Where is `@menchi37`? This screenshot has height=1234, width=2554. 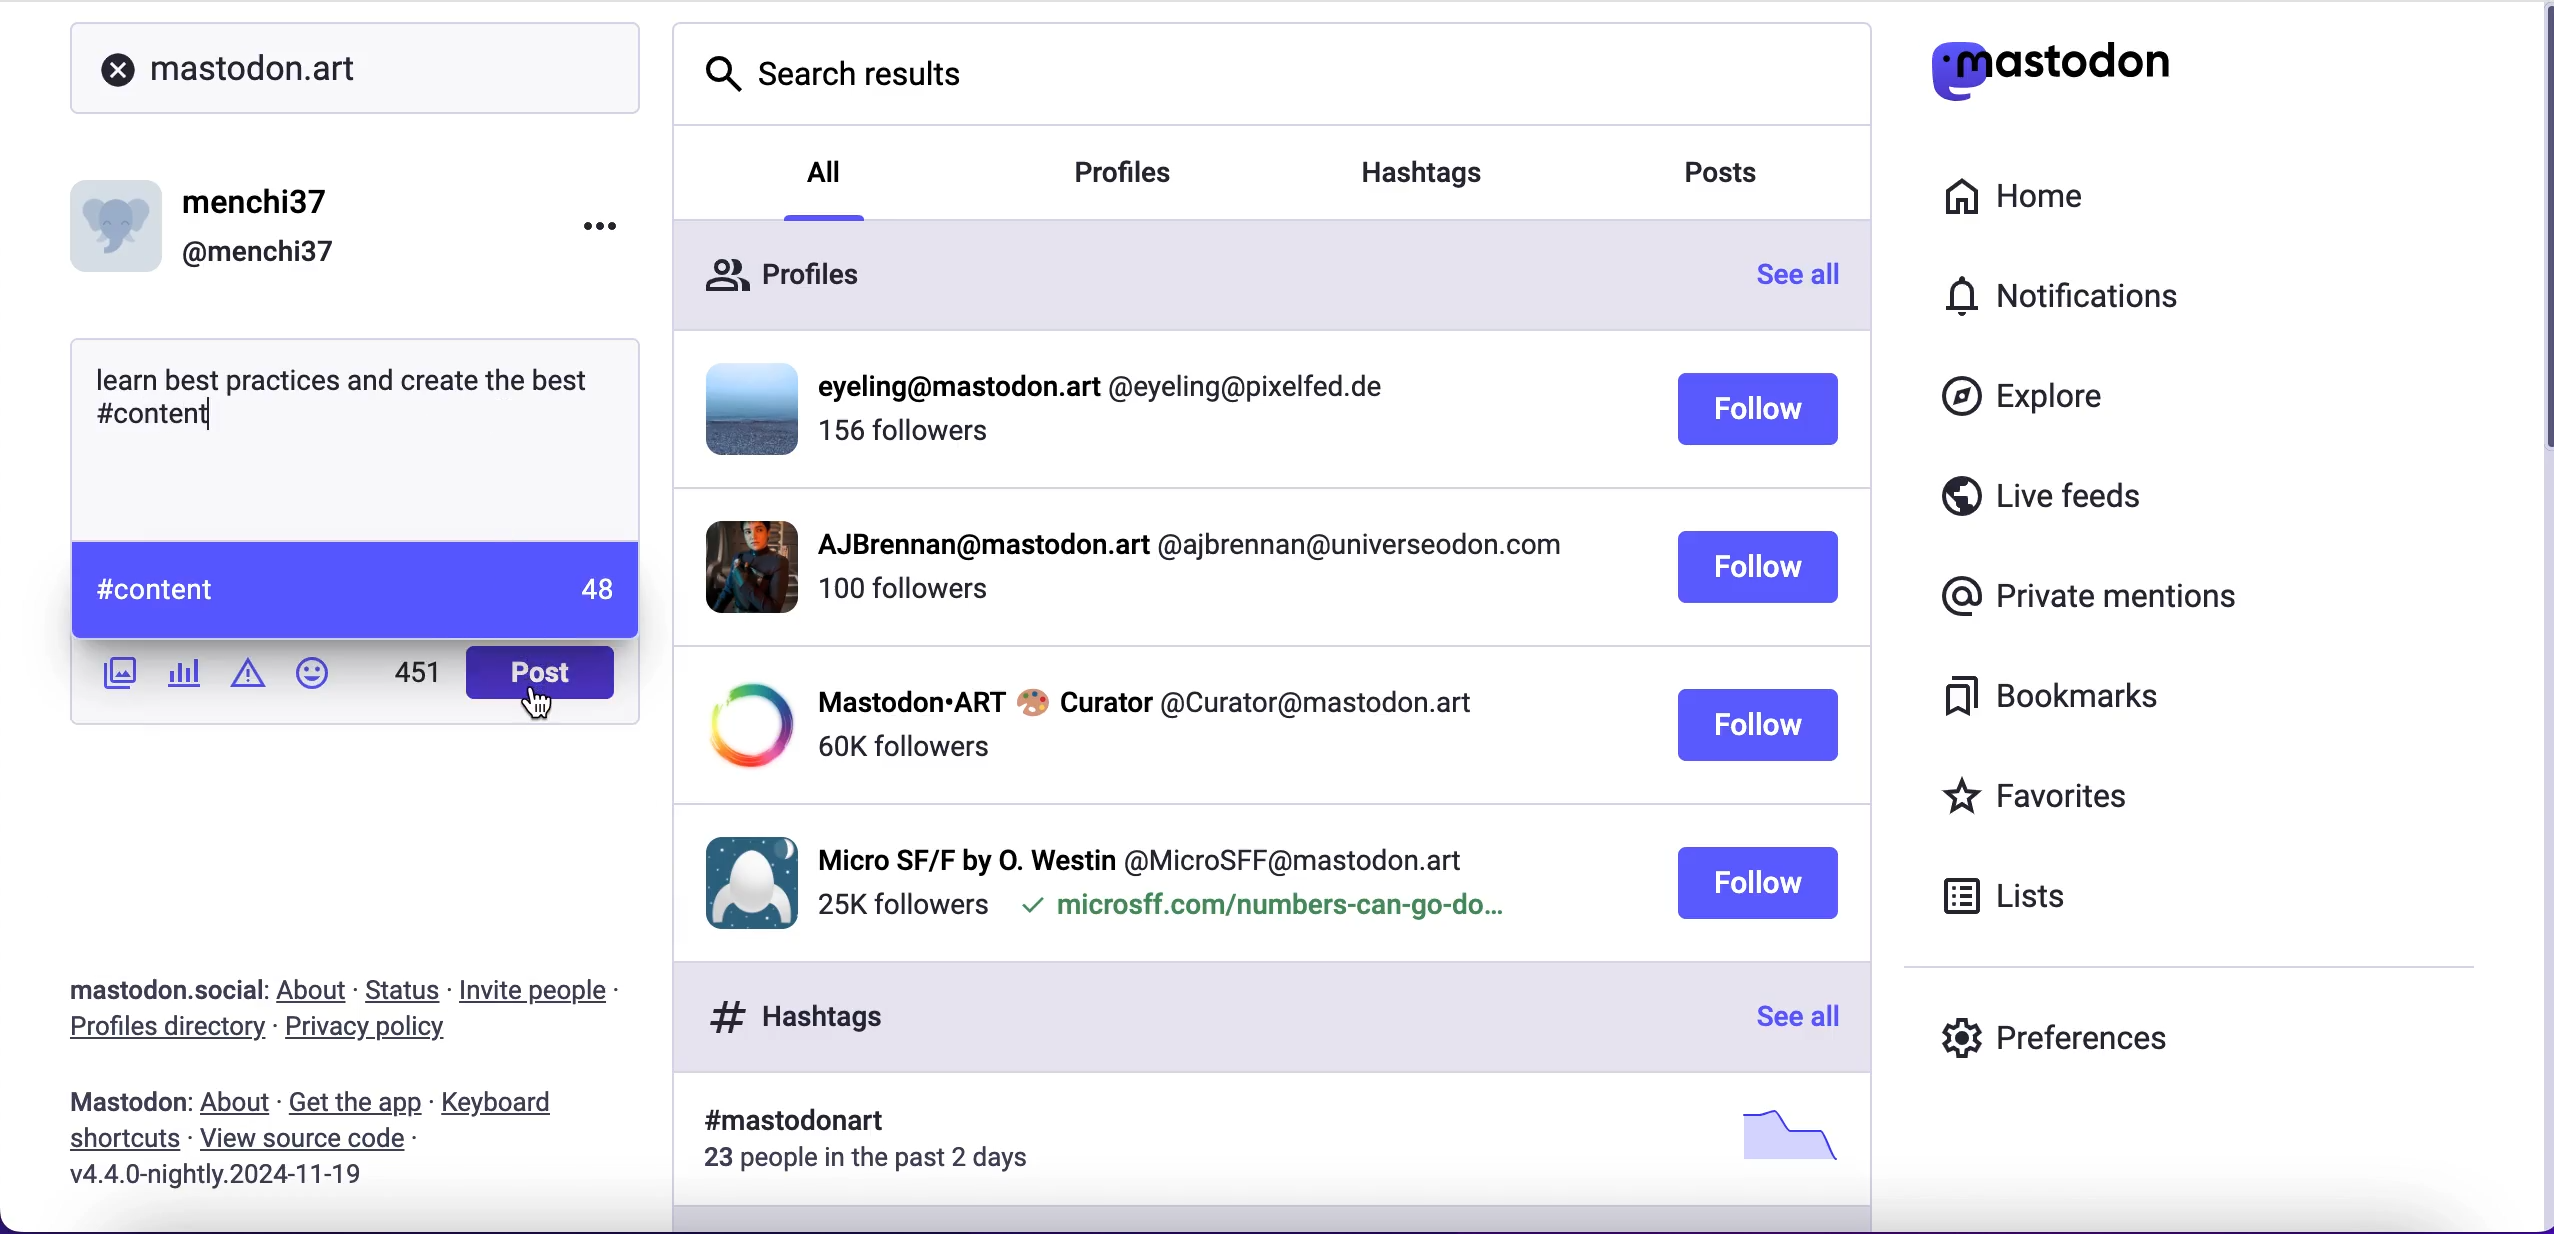 @menchi37 is located at coordinates (259, 254).